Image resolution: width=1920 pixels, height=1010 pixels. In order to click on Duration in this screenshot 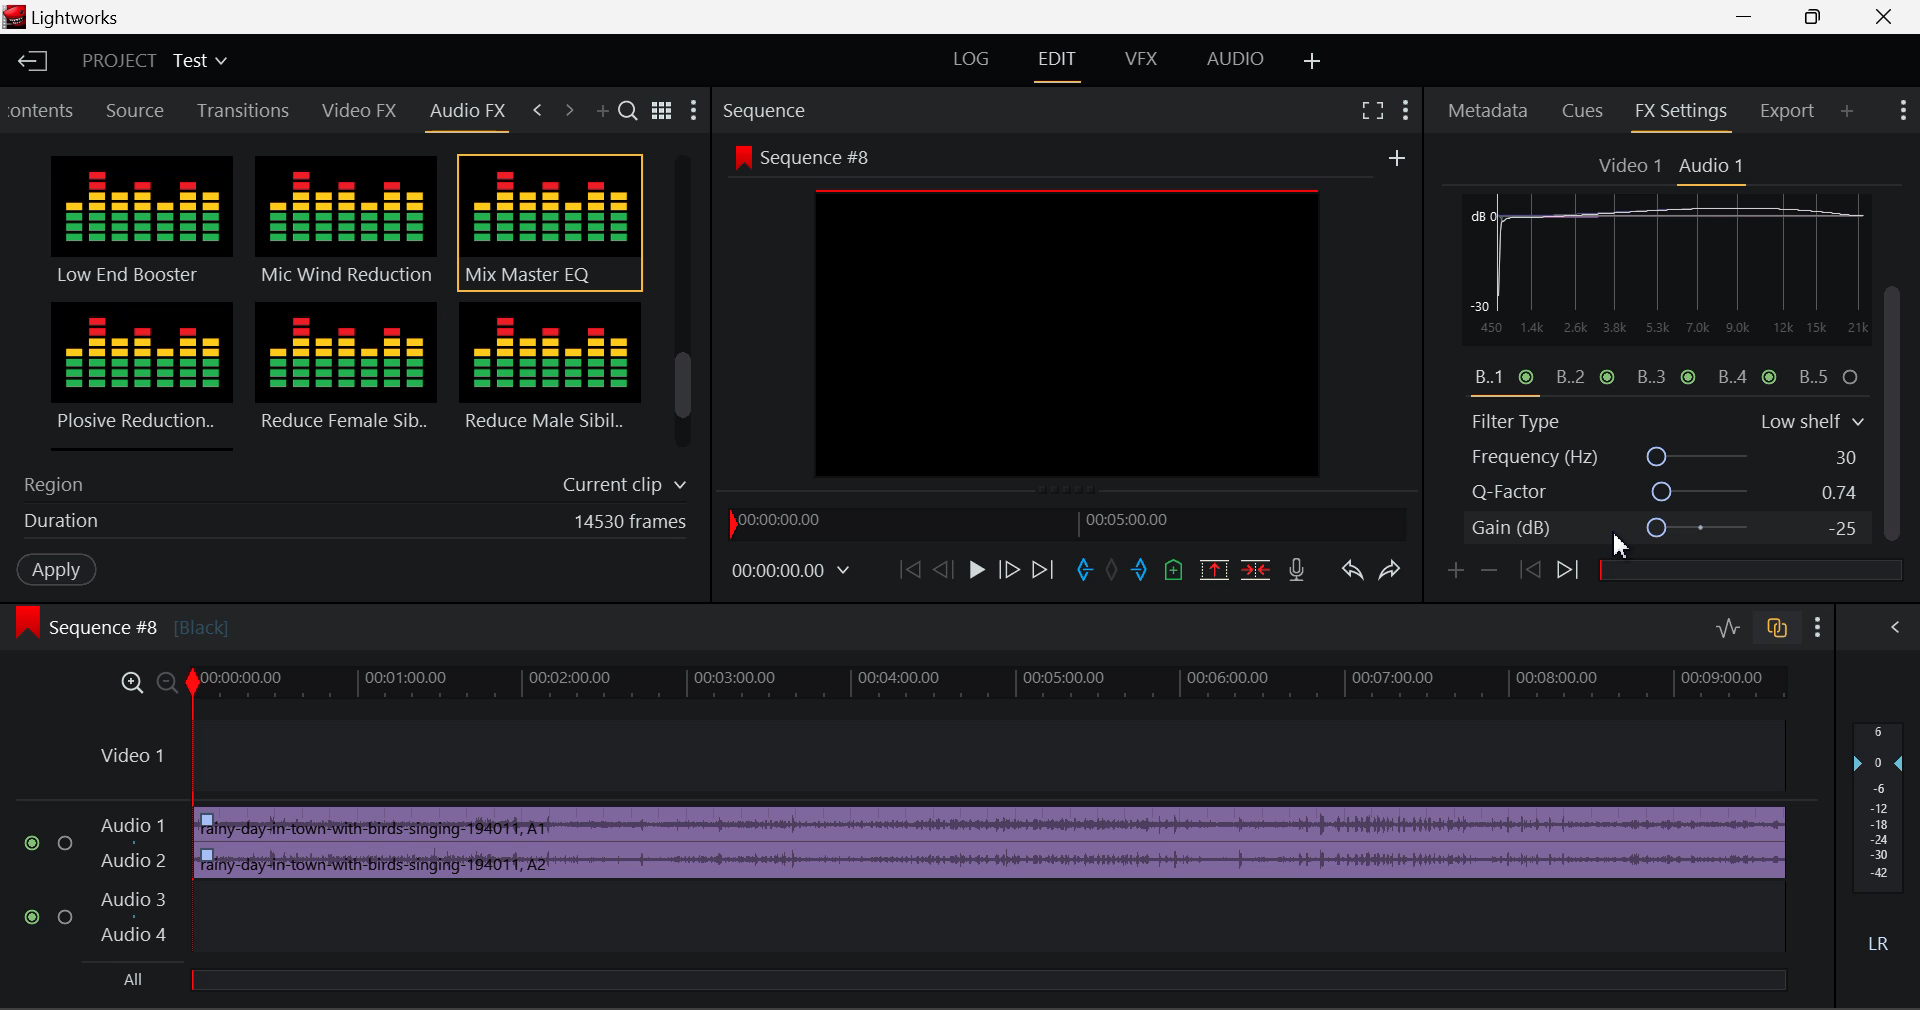, I will do `click(349, 525)`.